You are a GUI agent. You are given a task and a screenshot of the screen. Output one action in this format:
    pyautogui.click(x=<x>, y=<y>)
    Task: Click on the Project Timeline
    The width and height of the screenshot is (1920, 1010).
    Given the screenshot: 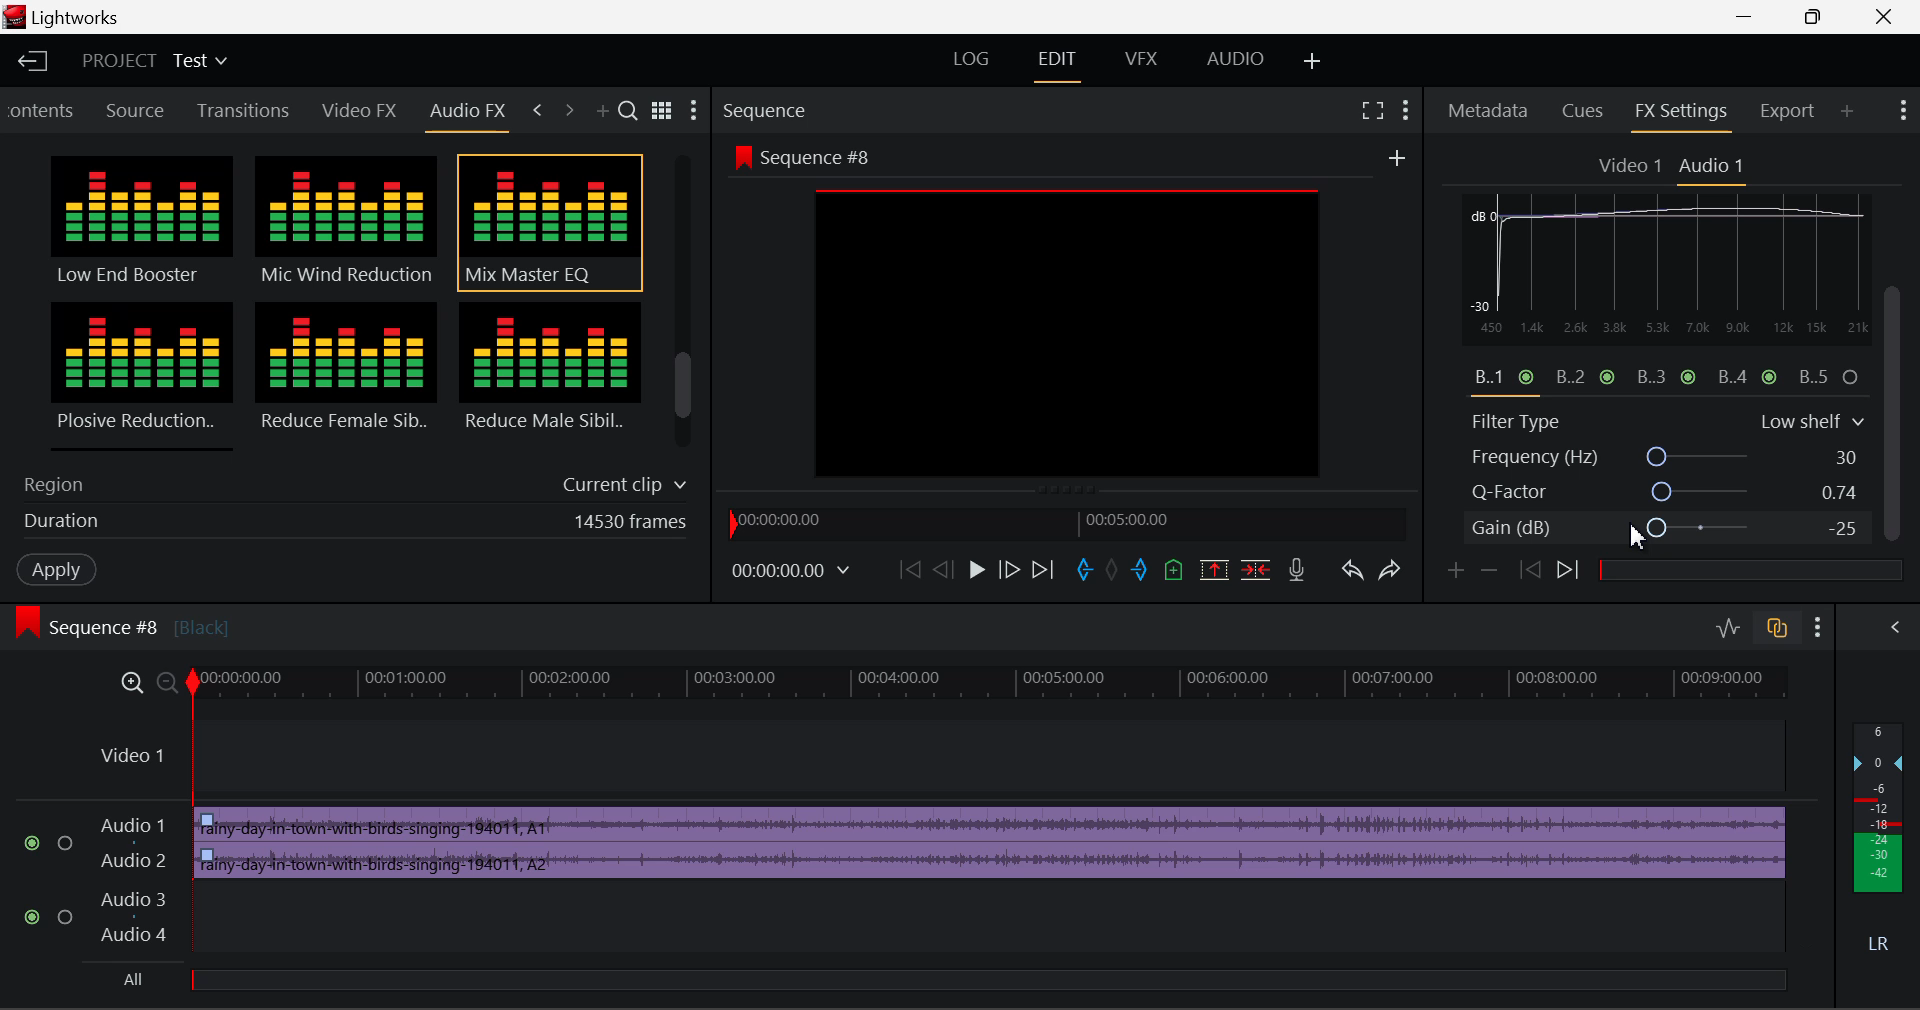 What is the action you would take?
    pyautogui.click(x=994, y=685)
    